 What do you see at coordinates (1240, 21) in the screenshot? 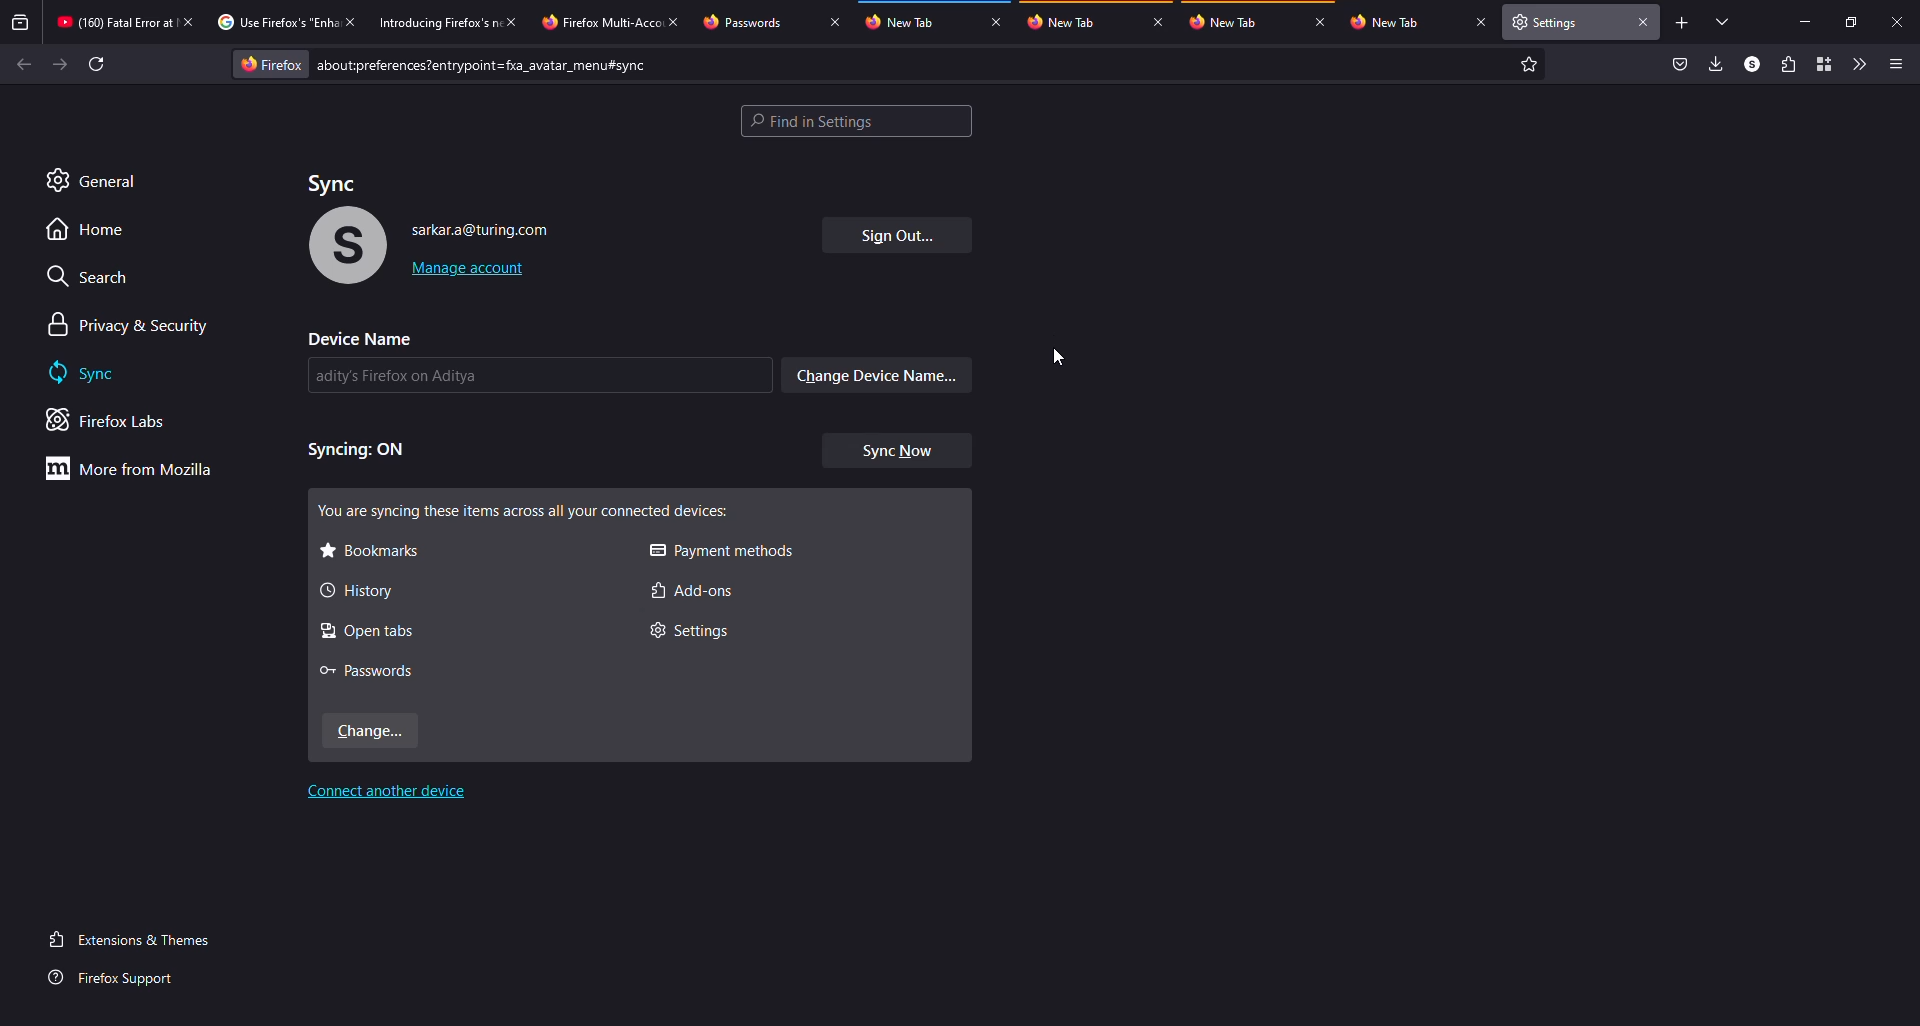
I see `tab` at bounding box center [1240, 21].